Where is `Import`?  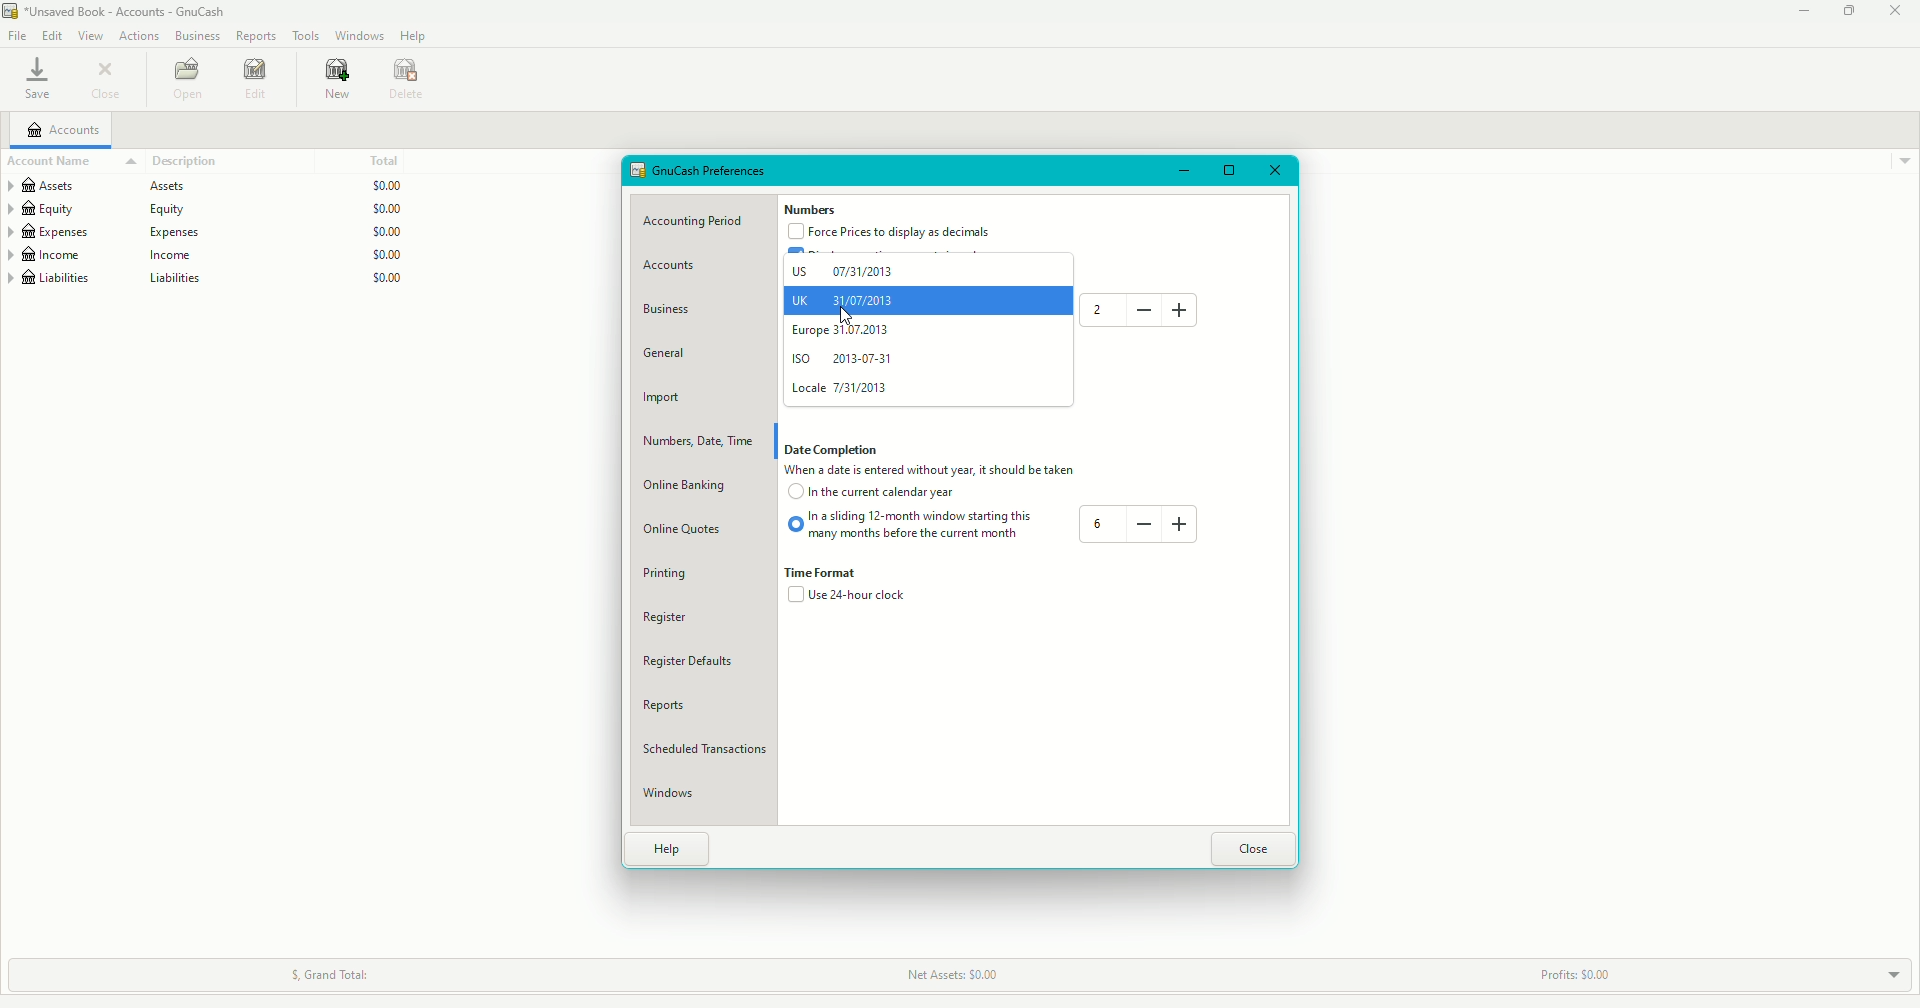
Import is located at coordinates (664, 399).